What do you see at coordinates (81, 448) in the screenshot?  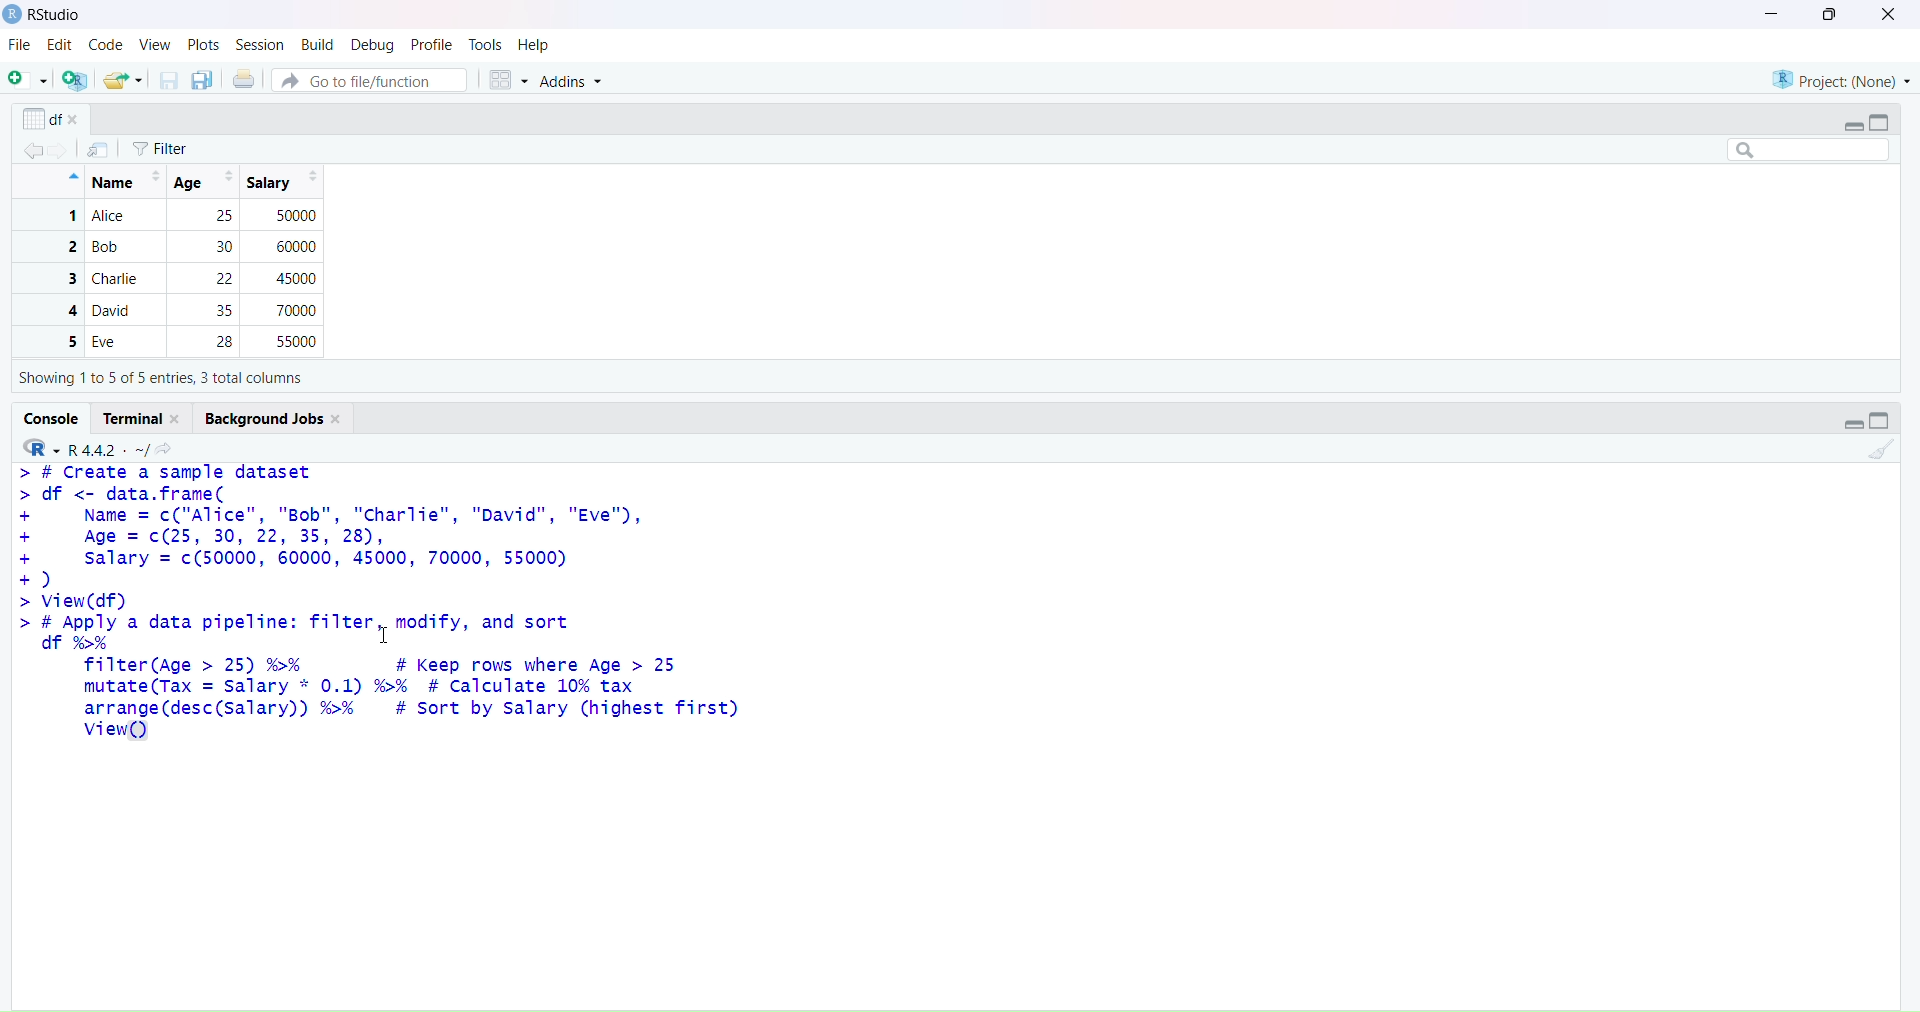 I see `R 4.4.2` at bounding box center [81, 448].